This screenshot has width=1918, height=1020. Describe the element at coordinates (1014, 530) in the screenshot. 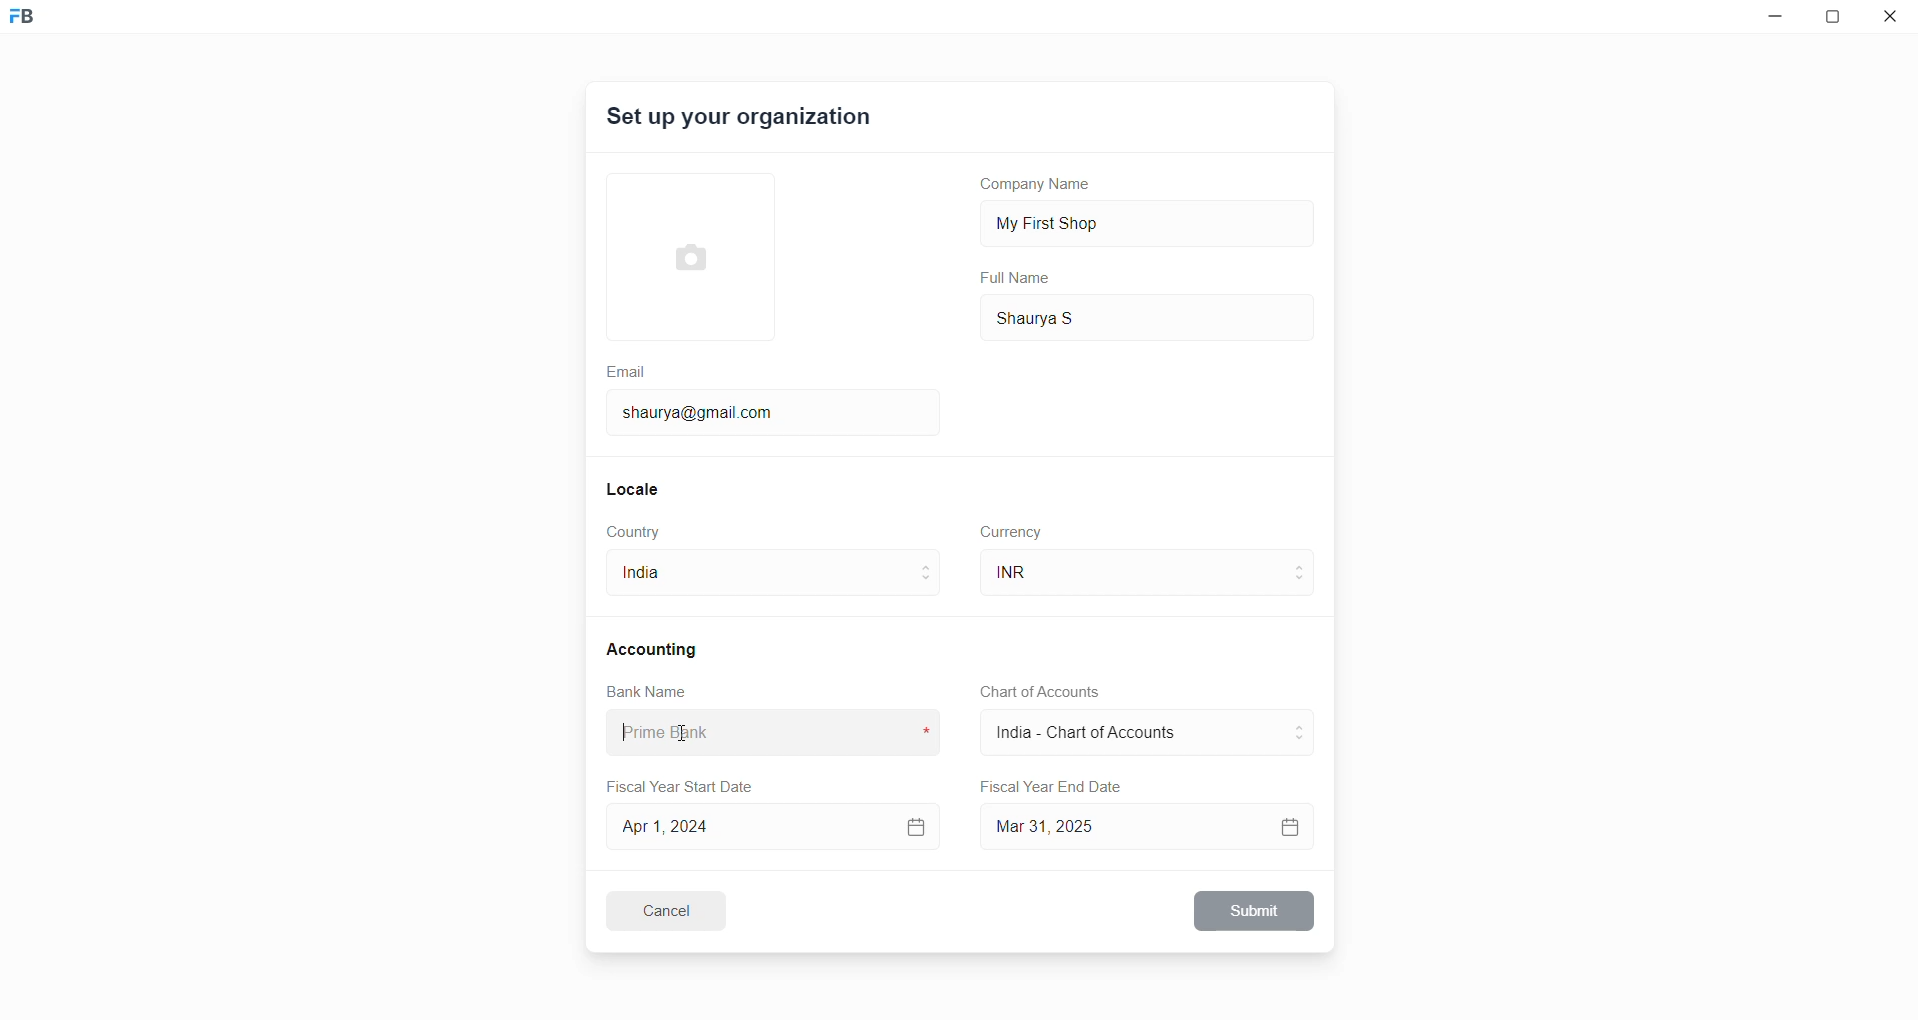

I see `Currency` at that location.